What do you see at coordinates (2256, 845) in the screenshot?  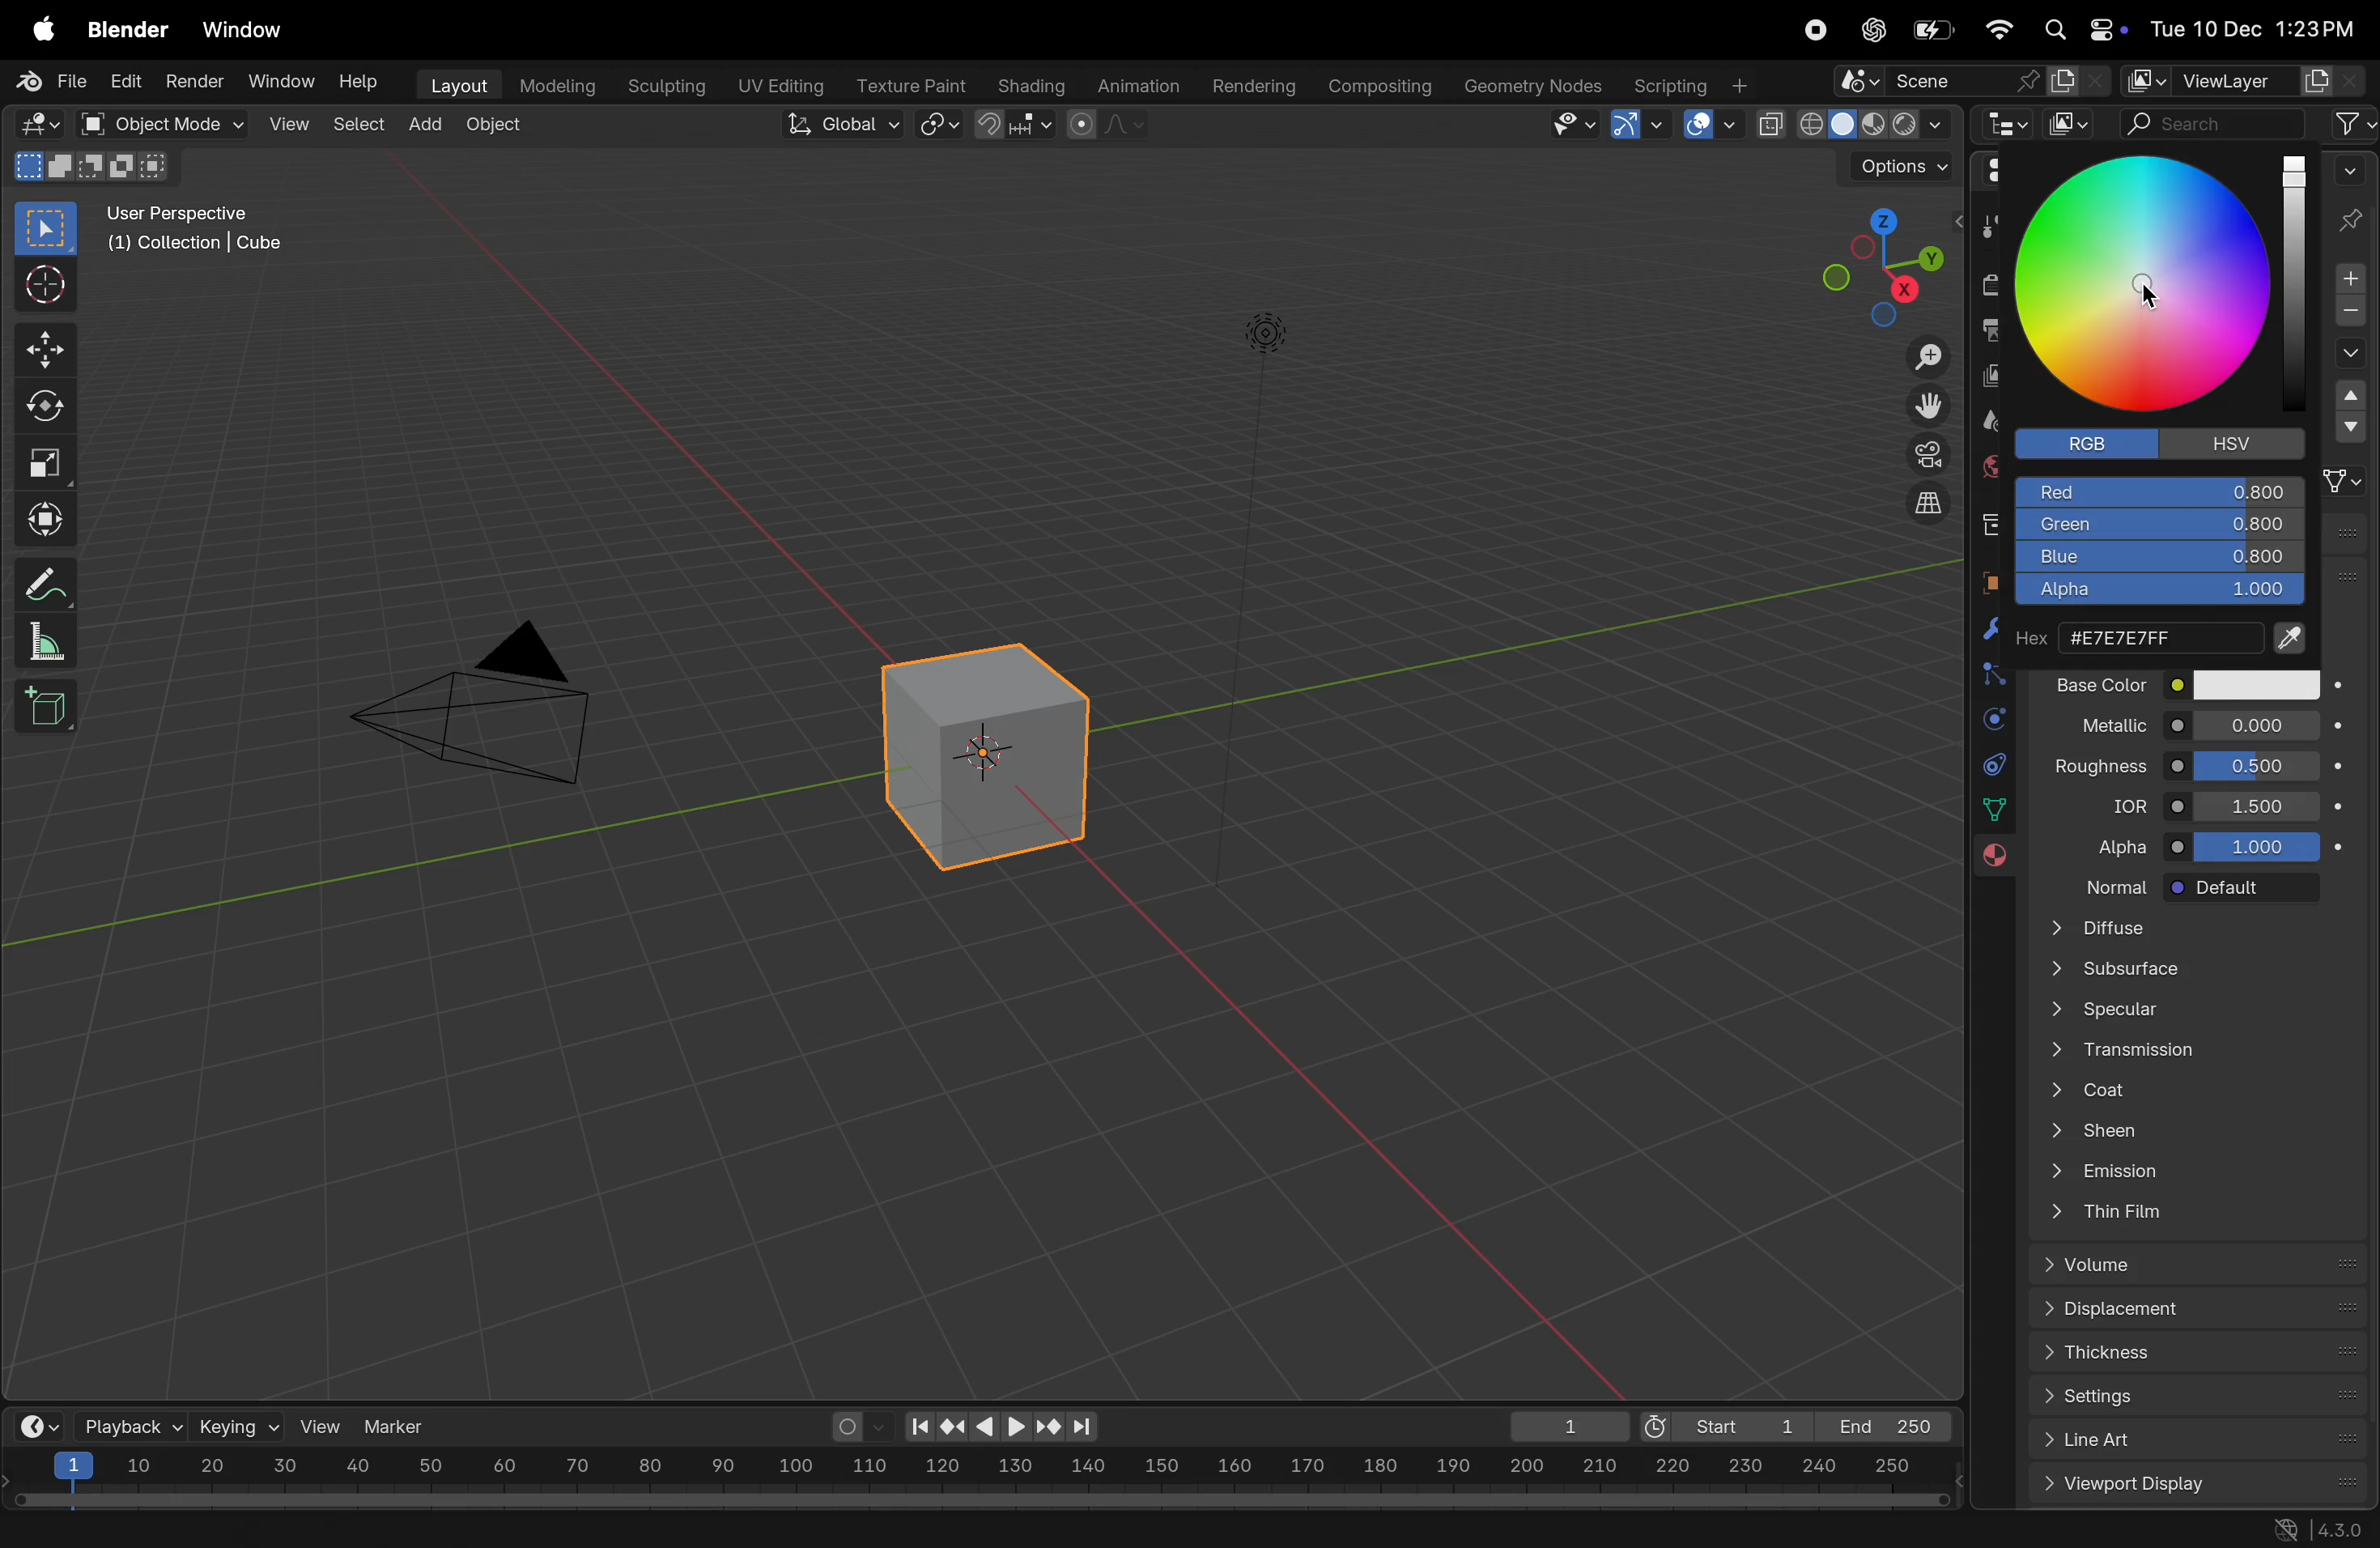 I see `10000` at bounding box center [2256, 845].